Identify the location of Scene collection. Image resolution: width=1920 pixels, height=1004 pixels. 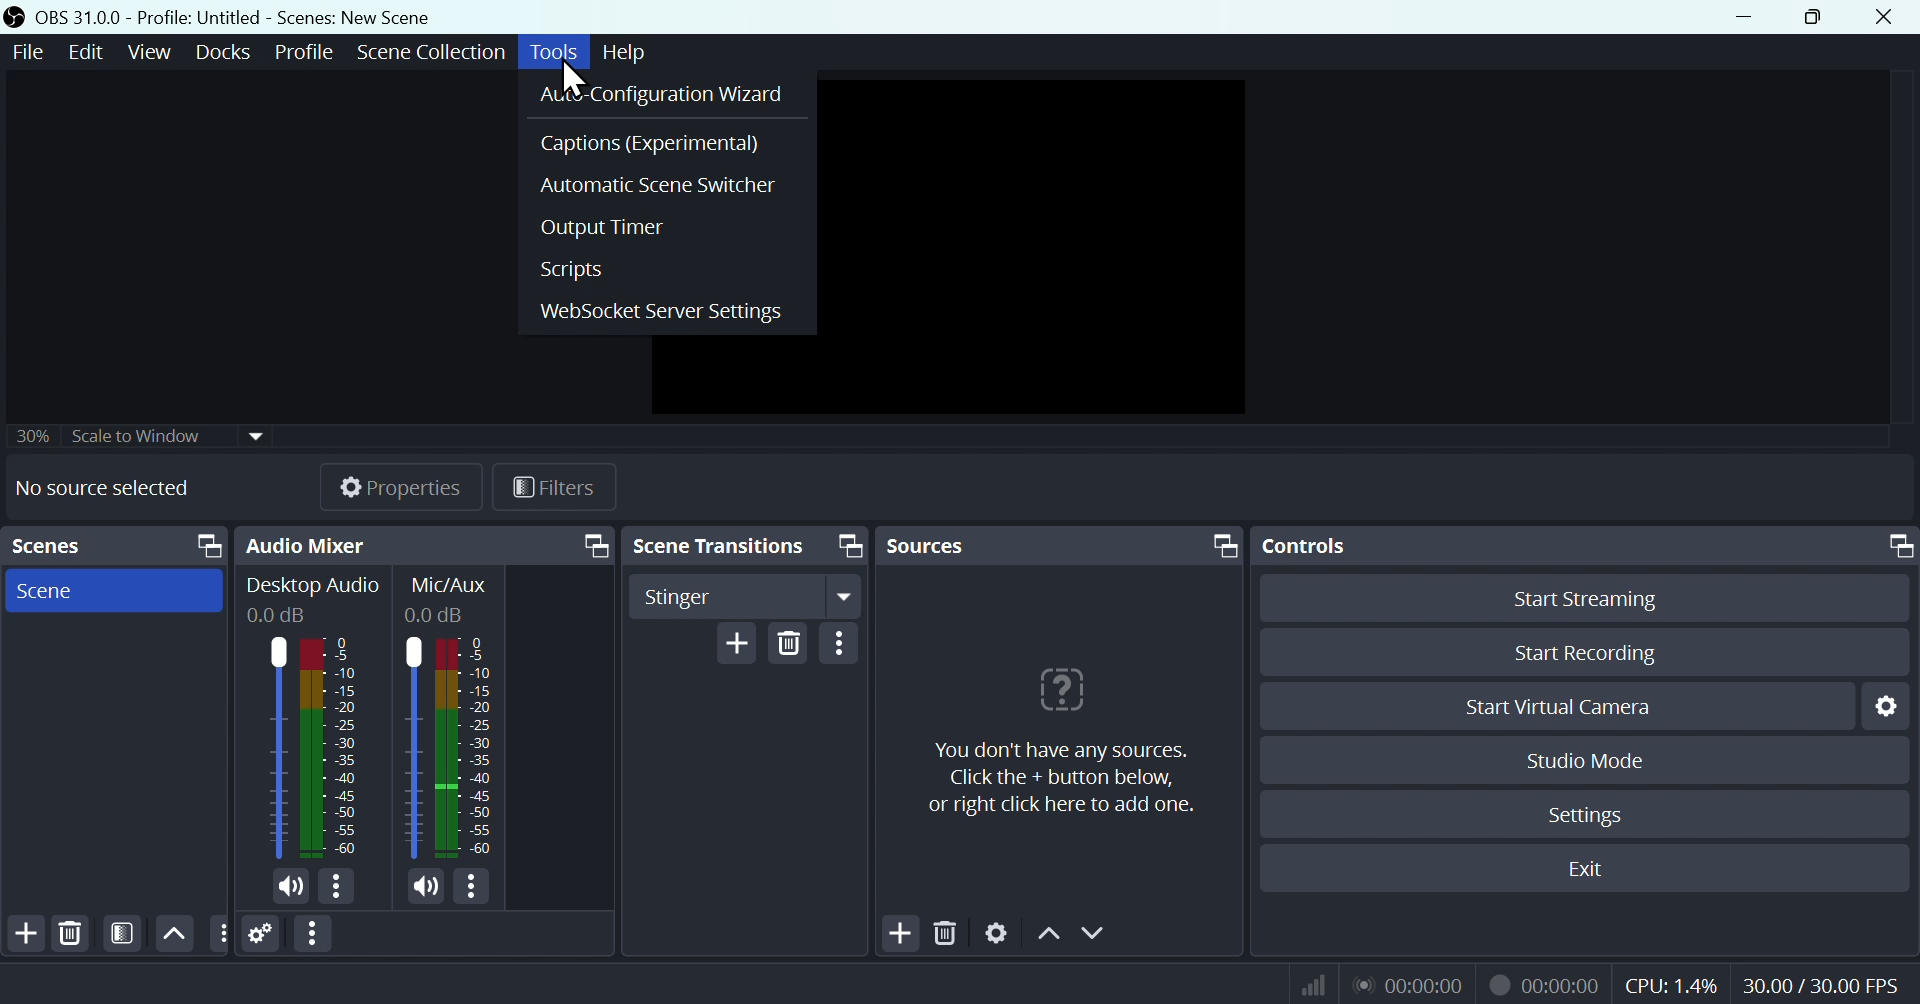
(436, 55).